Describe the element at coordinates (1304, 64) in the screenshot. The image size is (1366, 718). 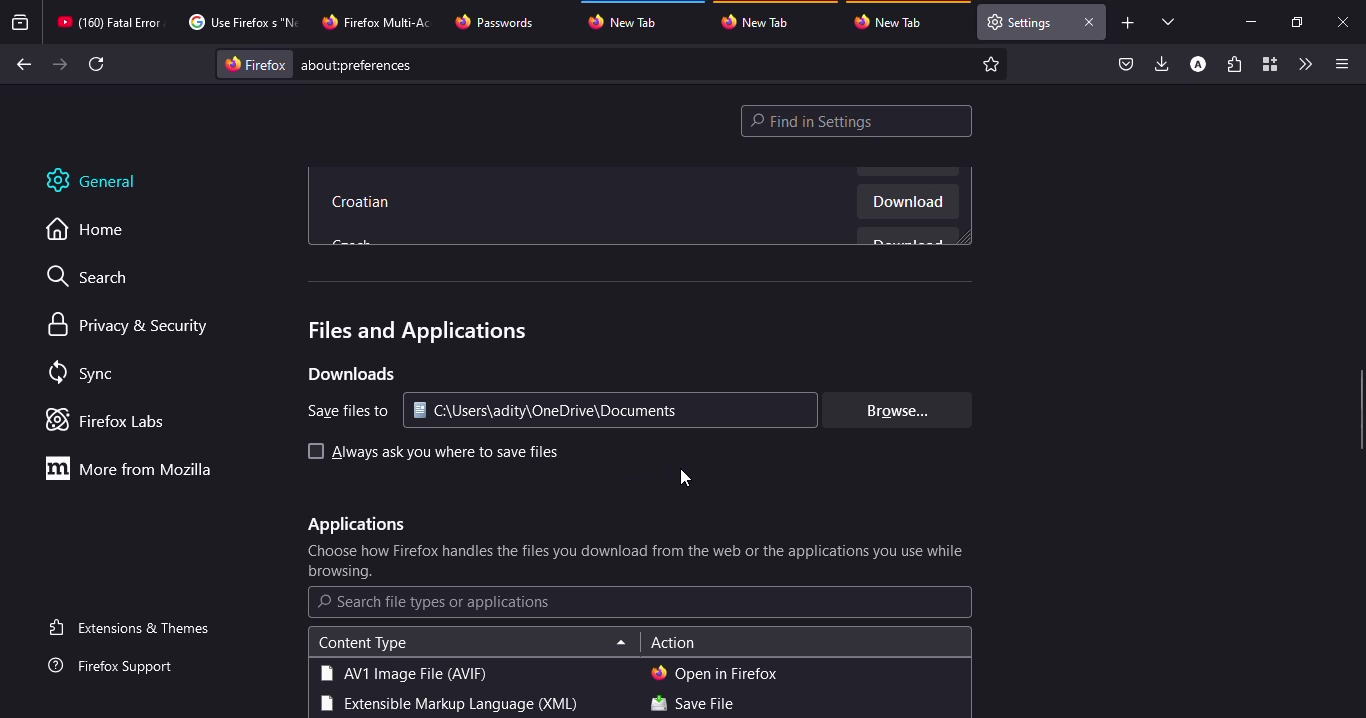
I see `more tools` at that location.